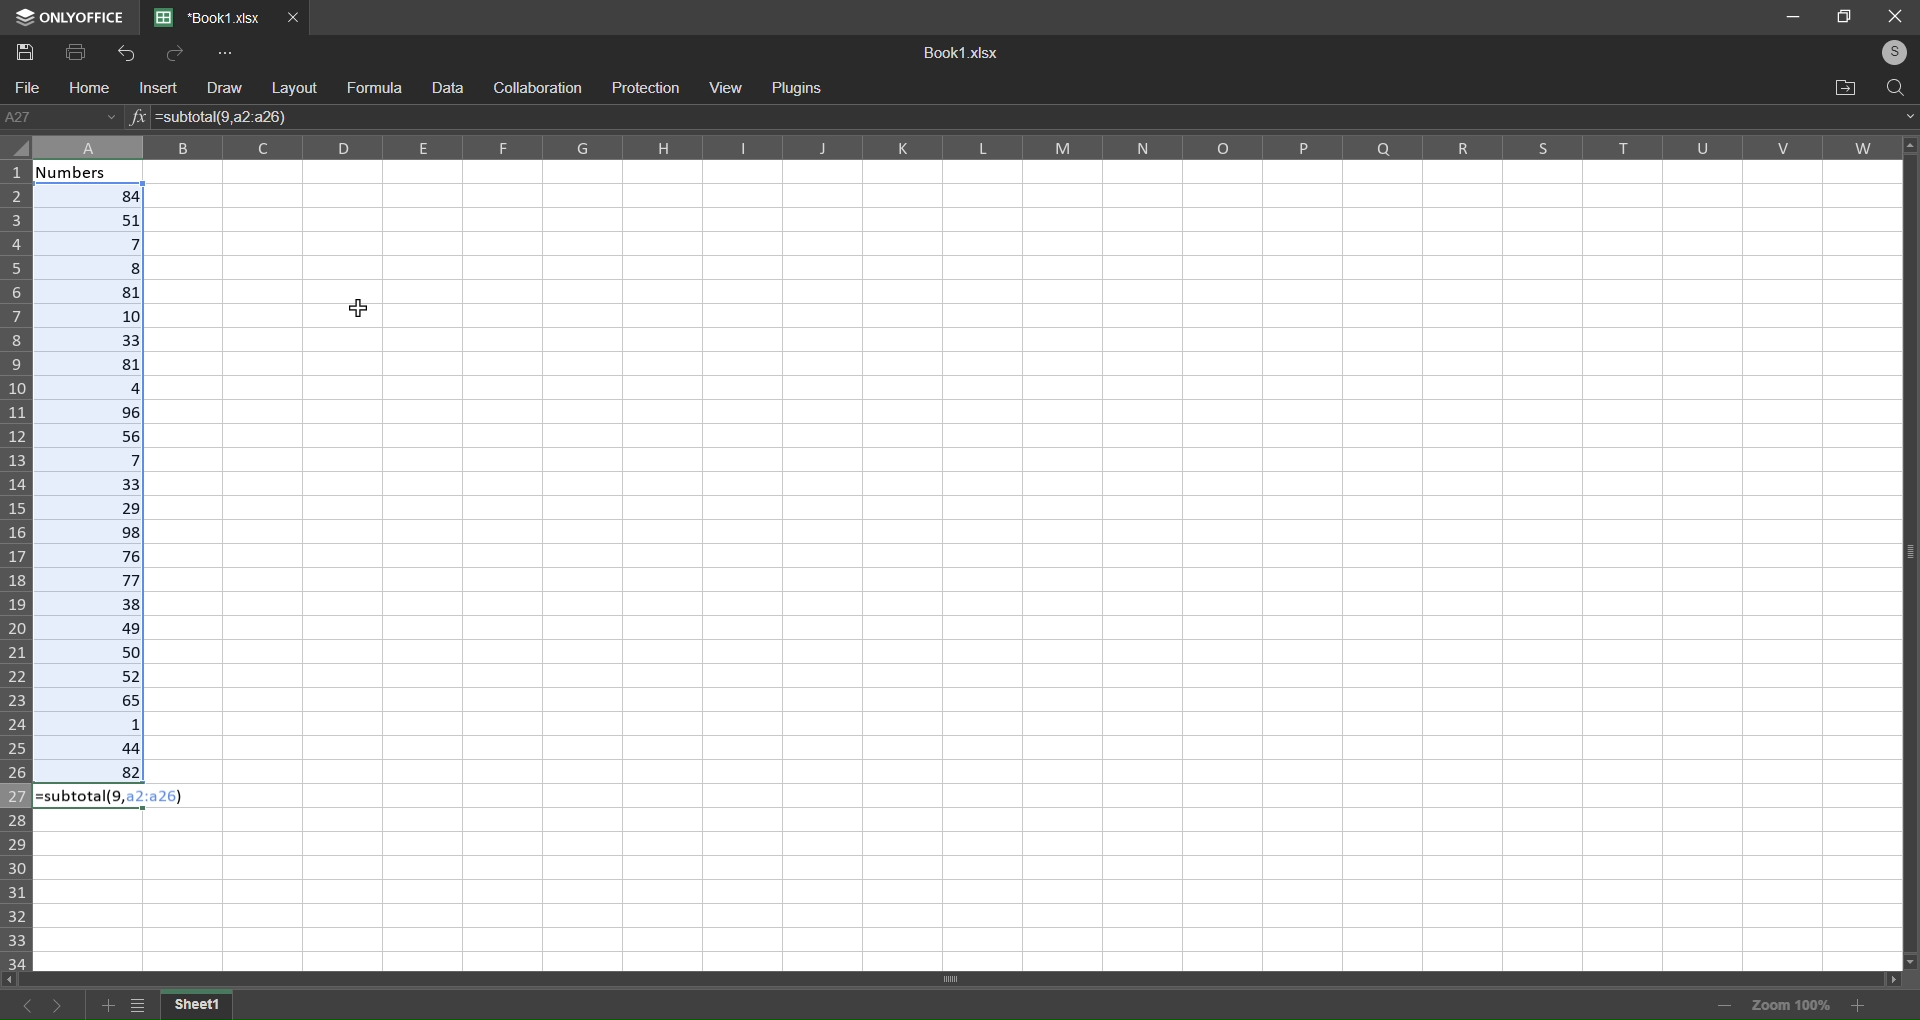 The image size is (1920, 1020). Describe the element at coordinates (1908, 554) in the screenshot. I see `Vertical scroll bar` at that location.